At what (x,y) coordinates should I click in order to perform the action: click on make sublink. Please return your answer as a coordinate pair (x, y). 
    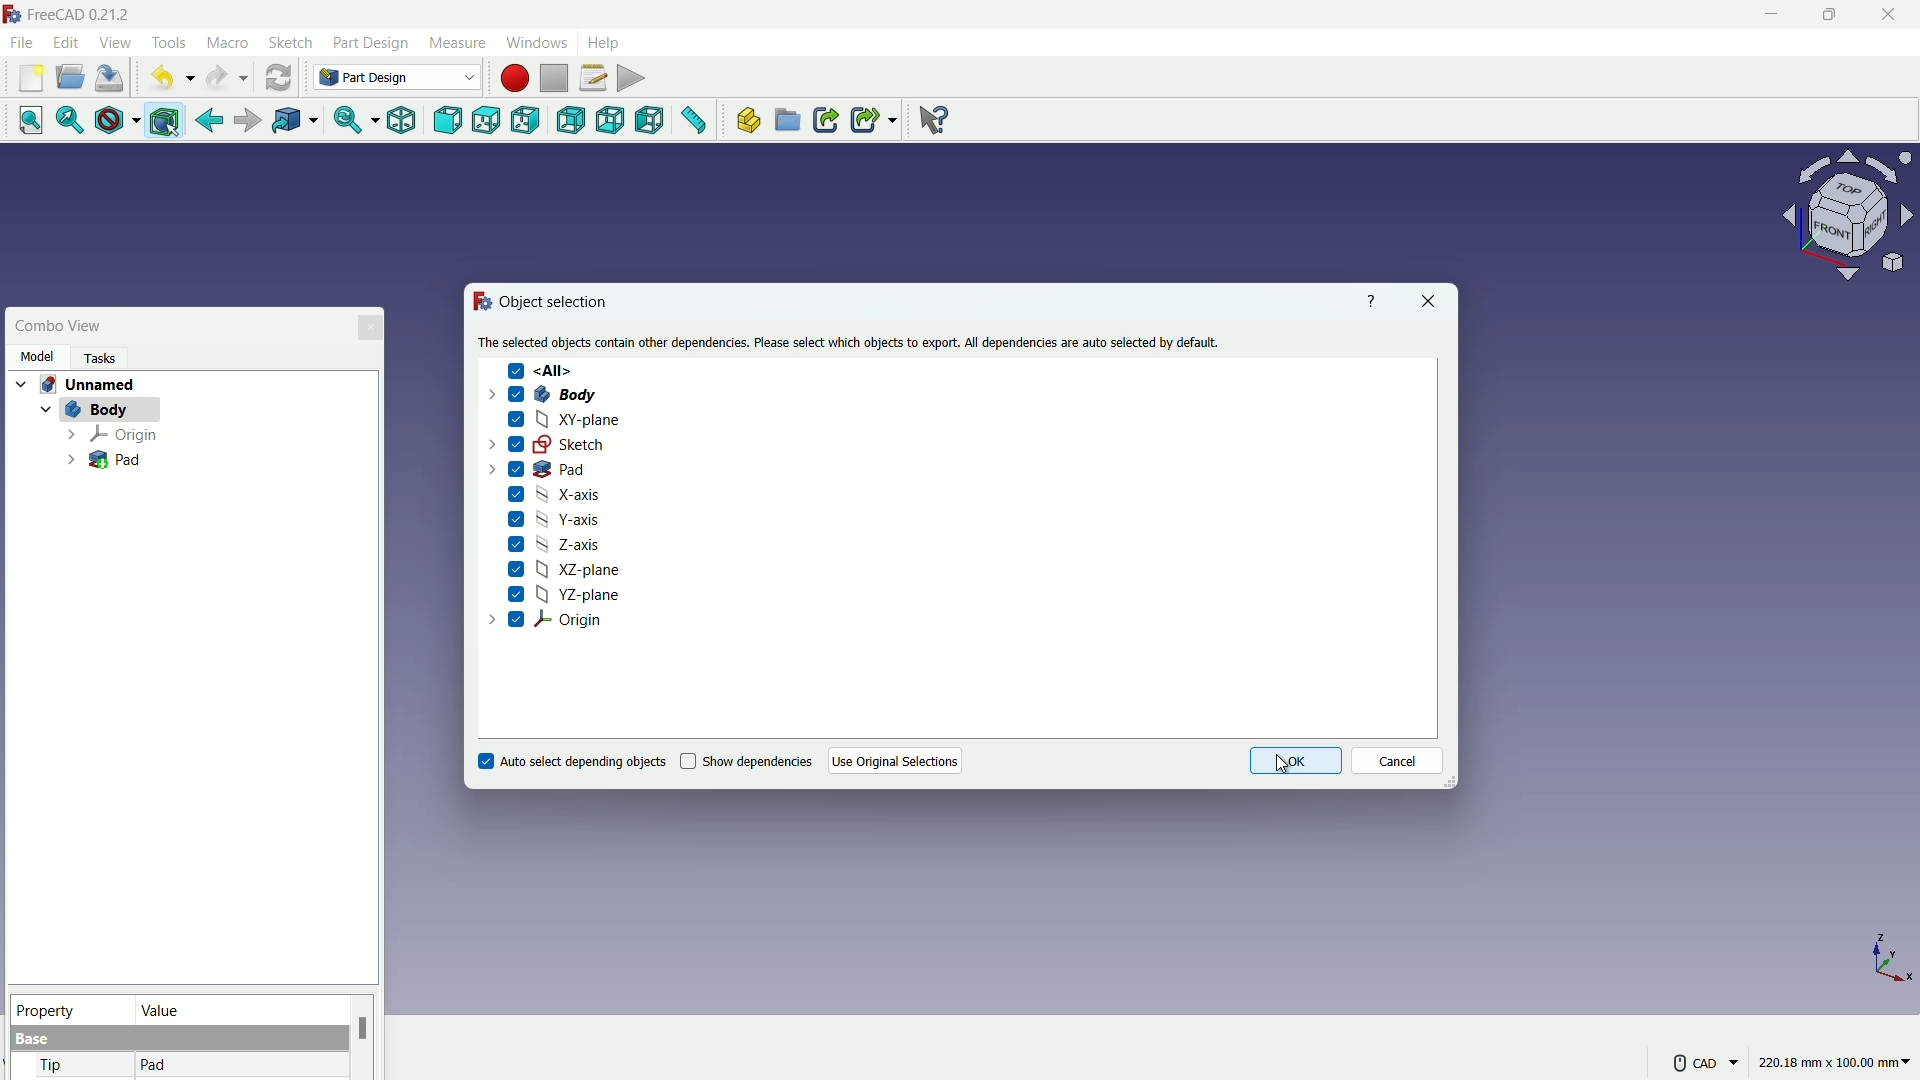
    Looking at the image, I should click on (874, 120).